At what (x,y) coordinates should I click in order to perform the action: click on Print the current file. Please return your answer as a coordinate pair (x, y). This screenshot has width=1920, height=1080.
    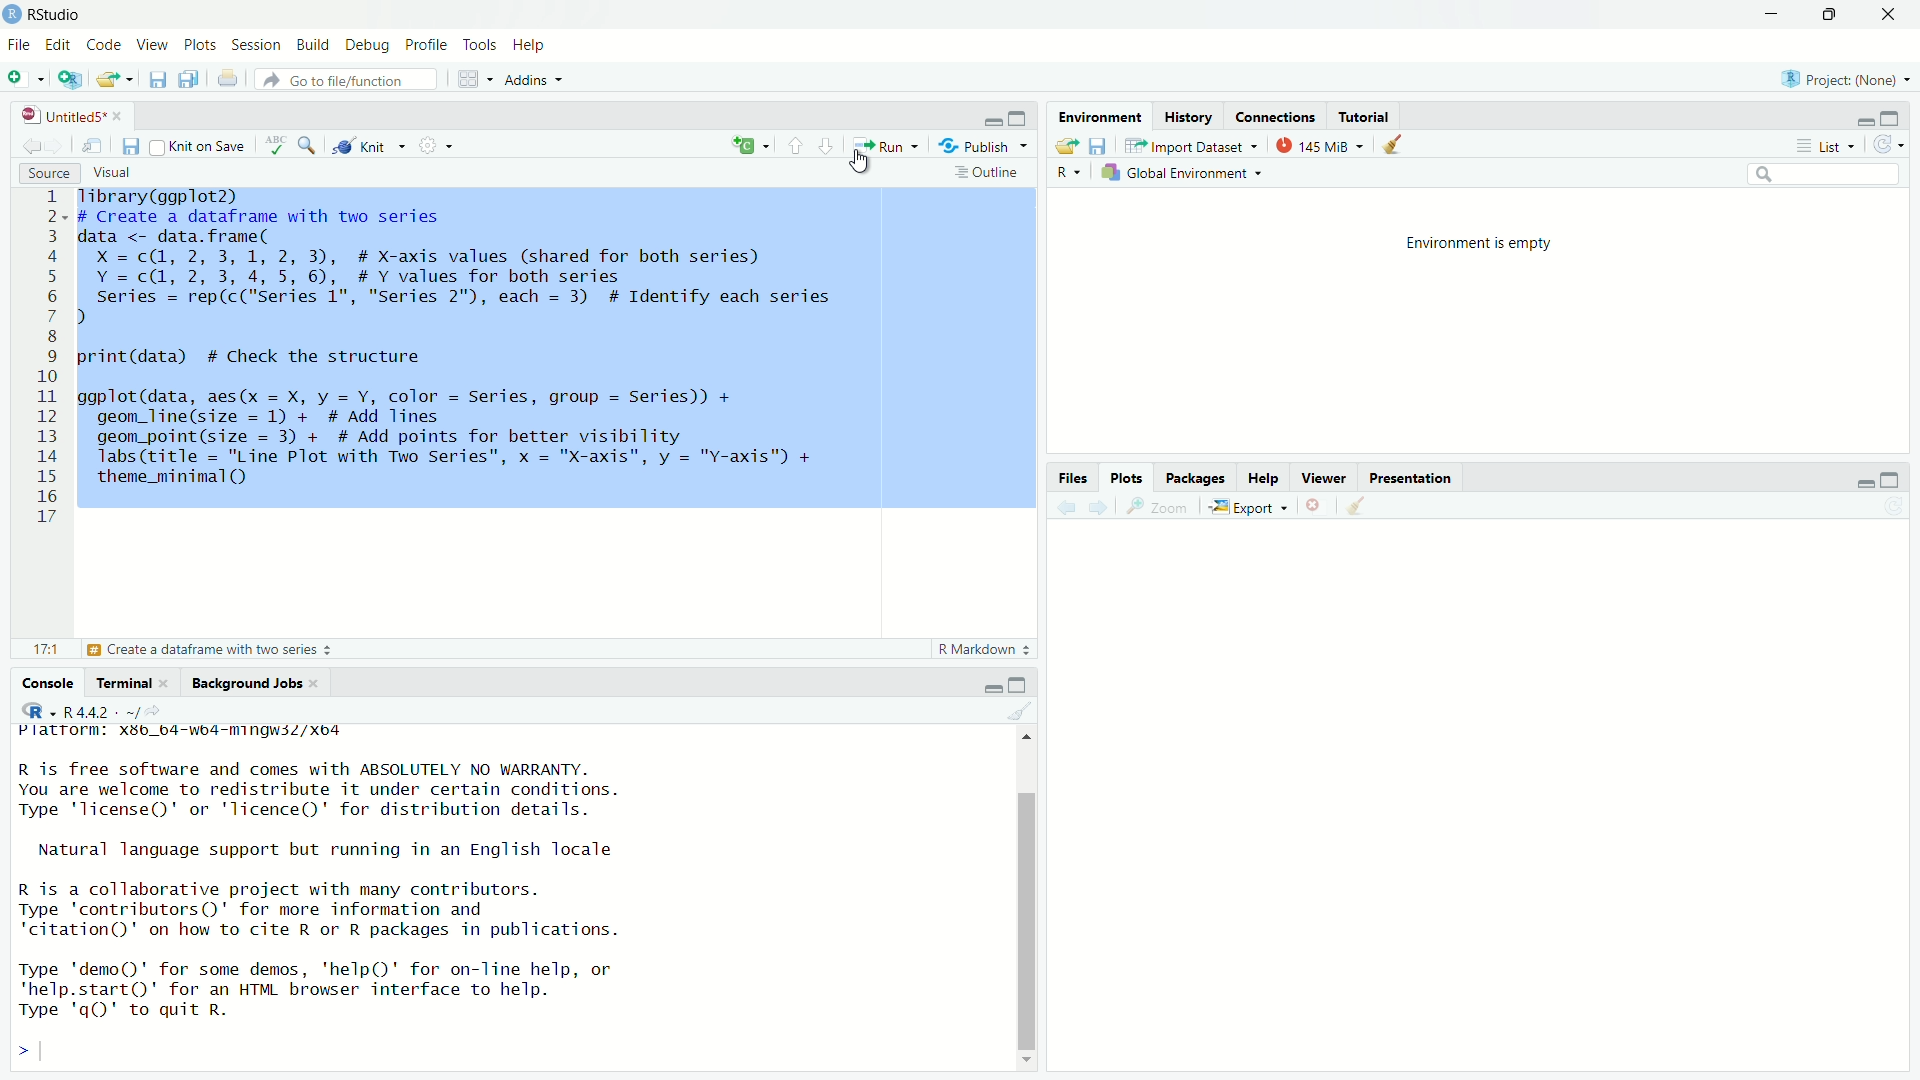
    Looking at the image, I should click on (228, 79).